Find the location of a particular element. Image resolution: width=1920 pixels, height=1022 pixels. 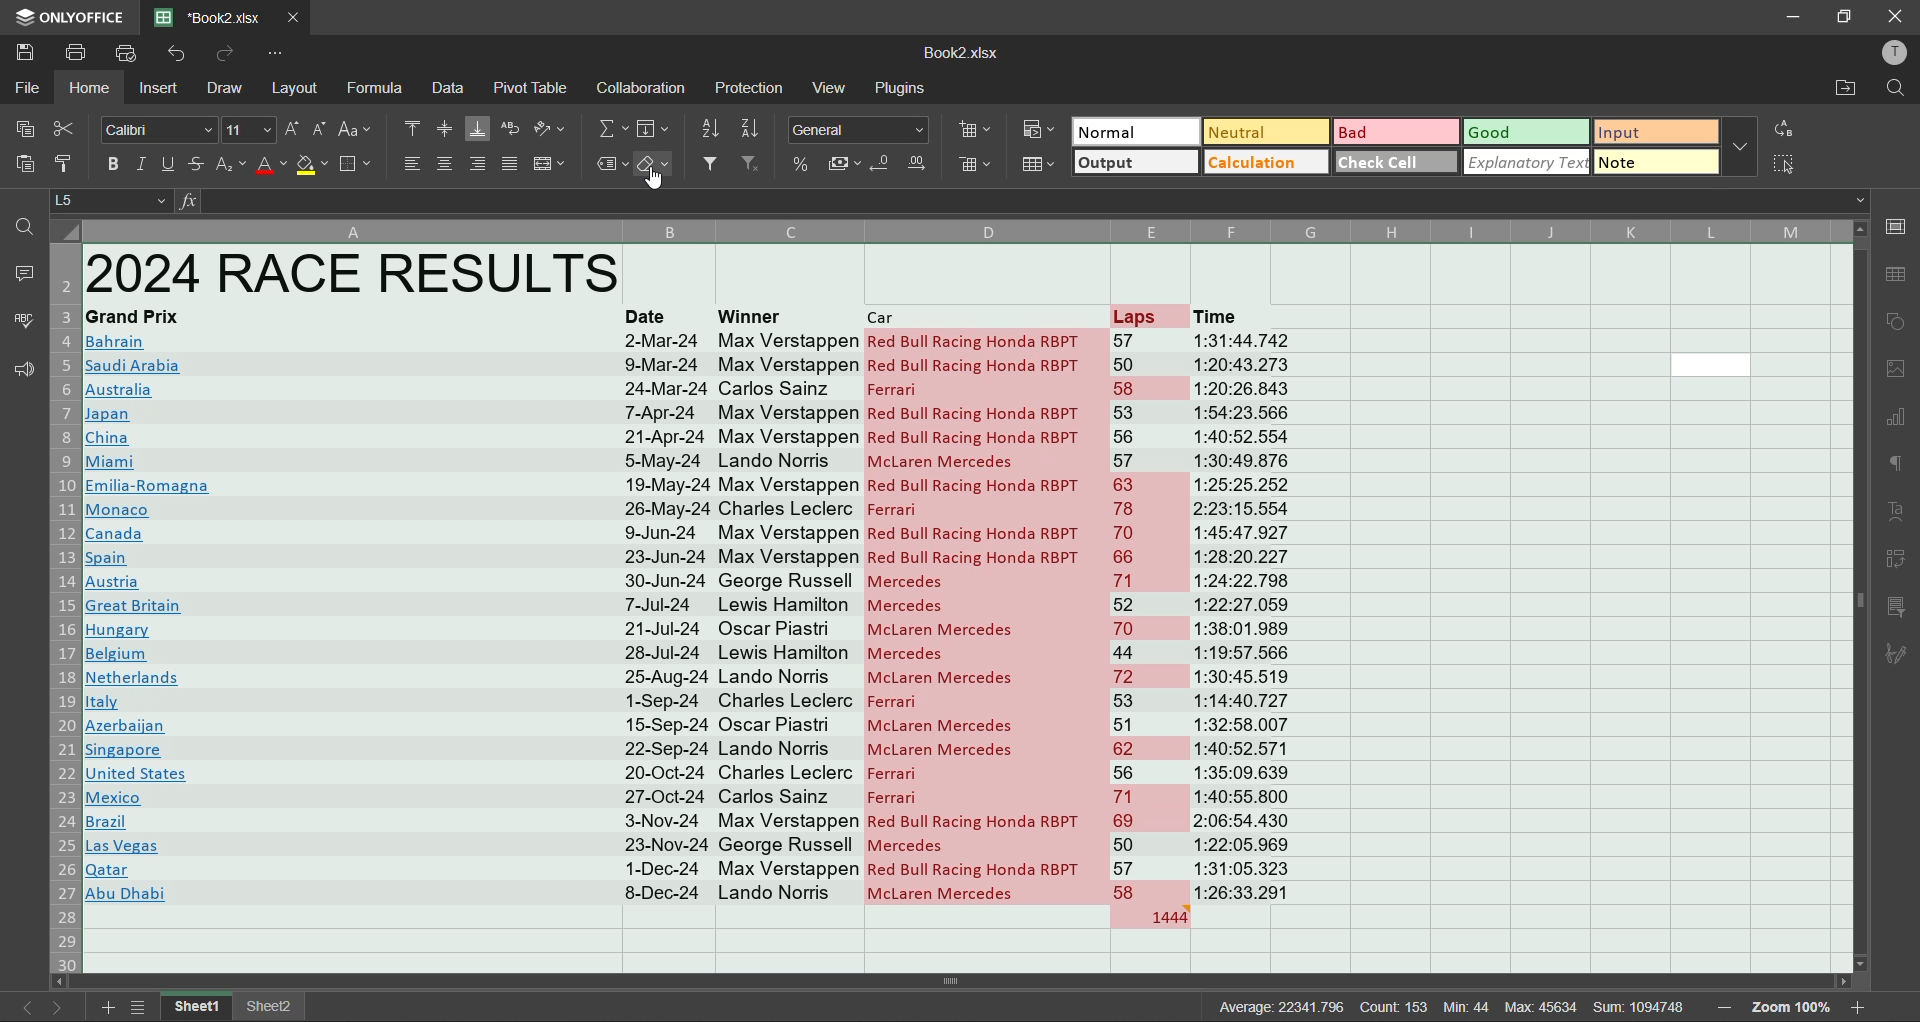

increase decimal is located at coordinates (916, 164).